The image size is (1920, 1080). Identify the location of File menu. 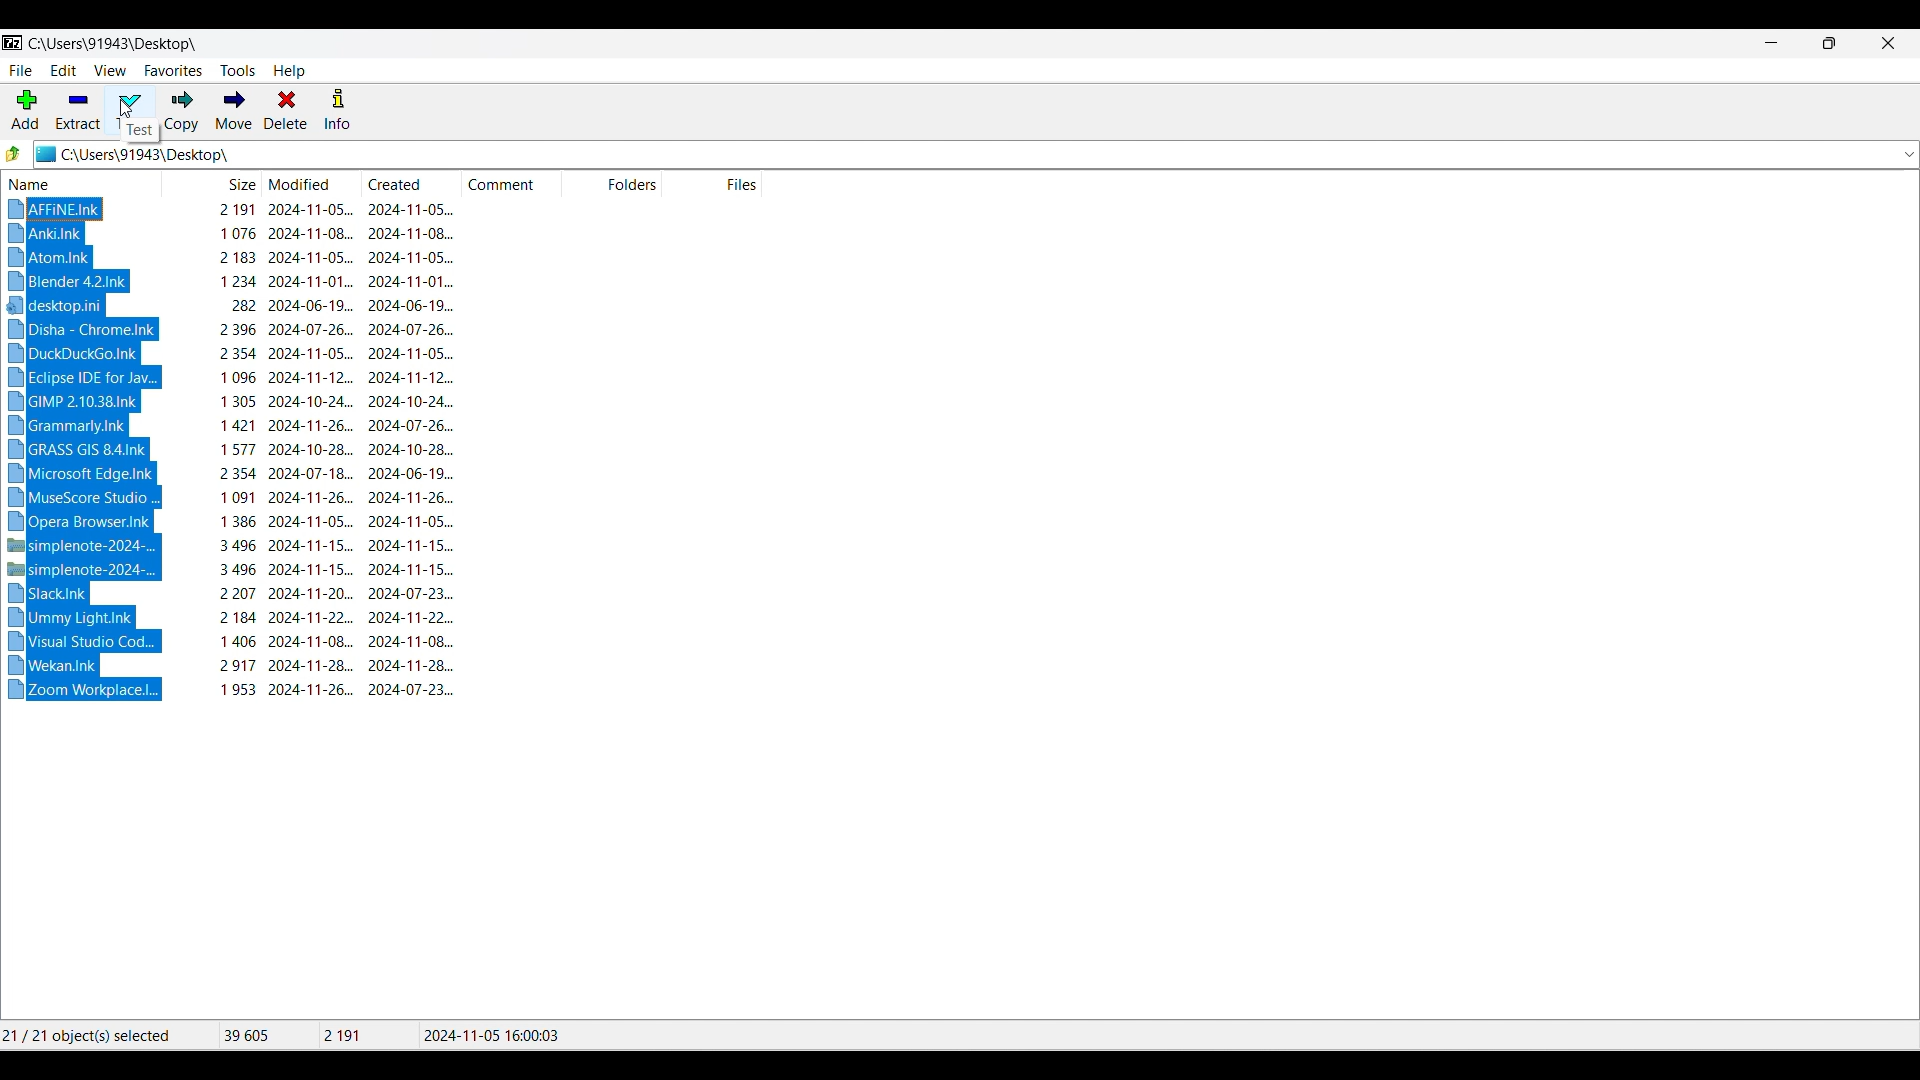
(21, 71).